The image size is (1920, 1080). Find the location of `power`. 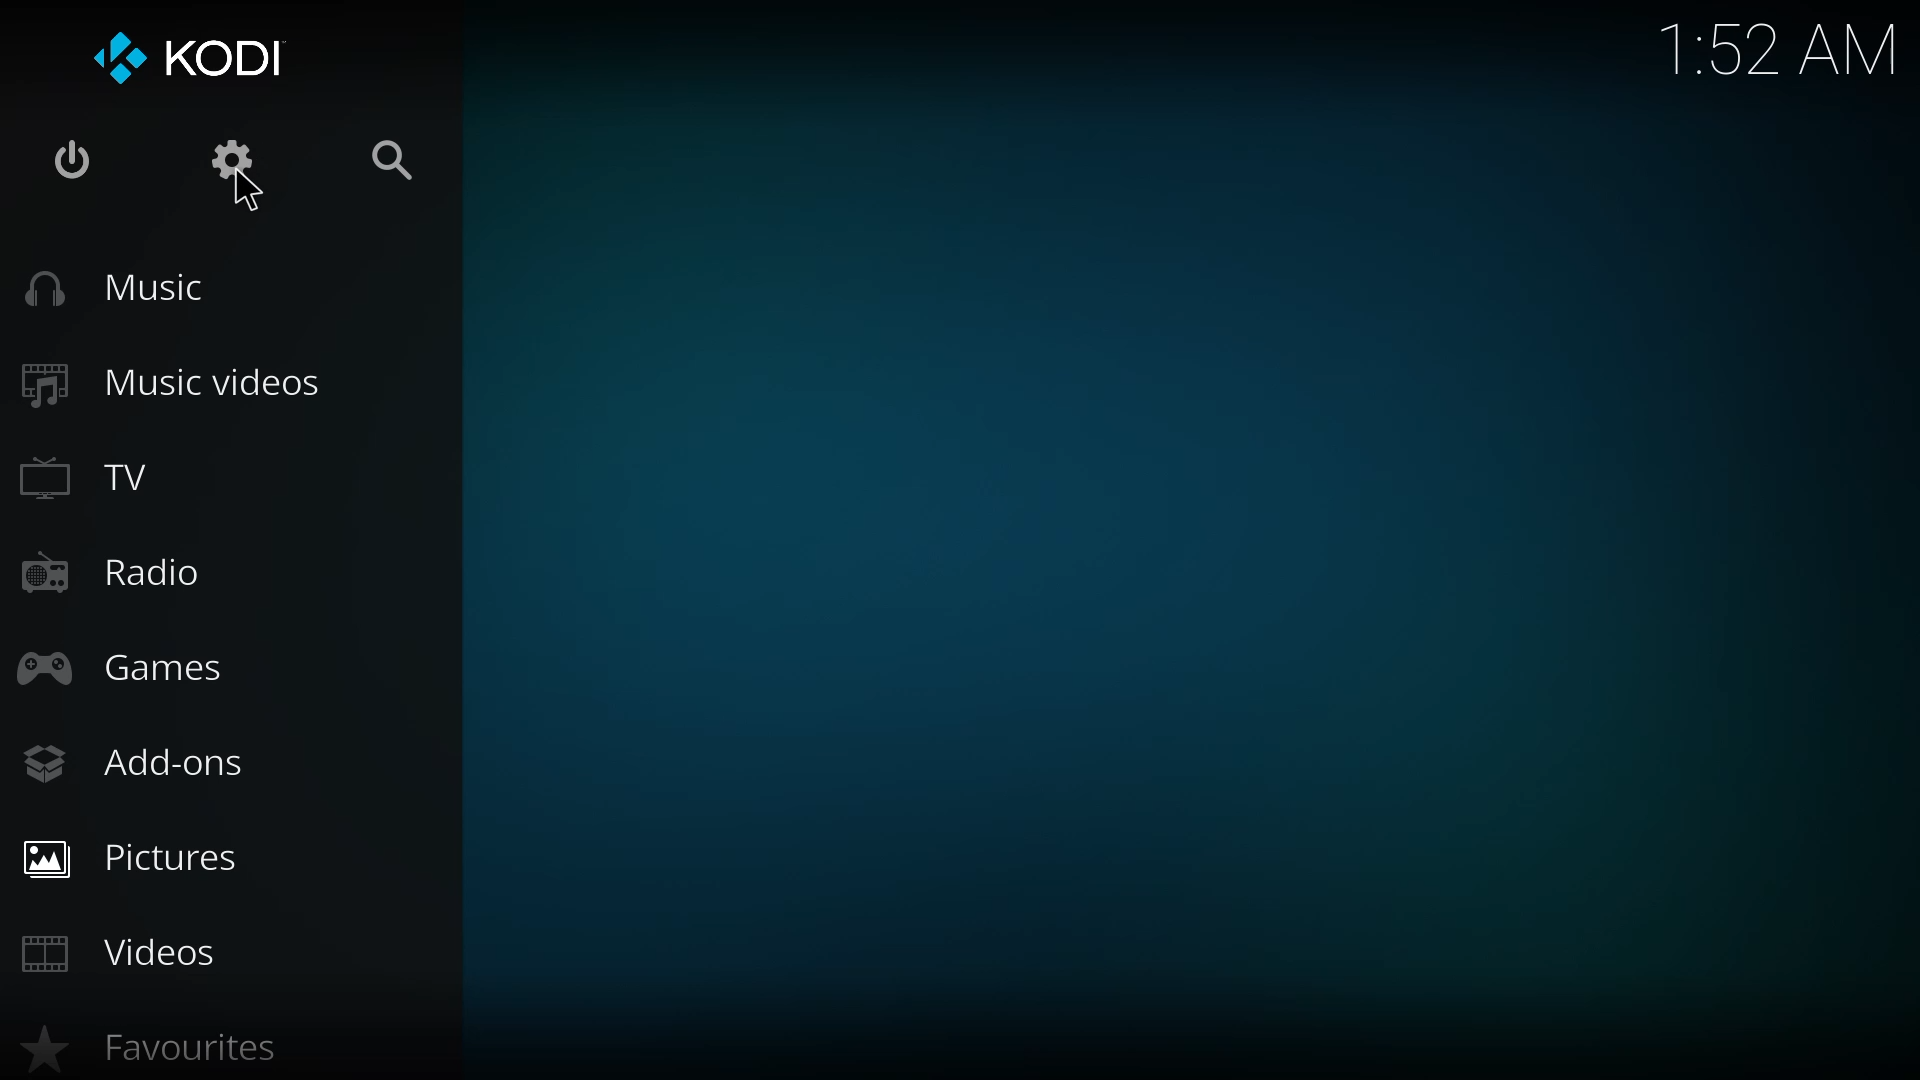

power is located at coordinates (64, 158).